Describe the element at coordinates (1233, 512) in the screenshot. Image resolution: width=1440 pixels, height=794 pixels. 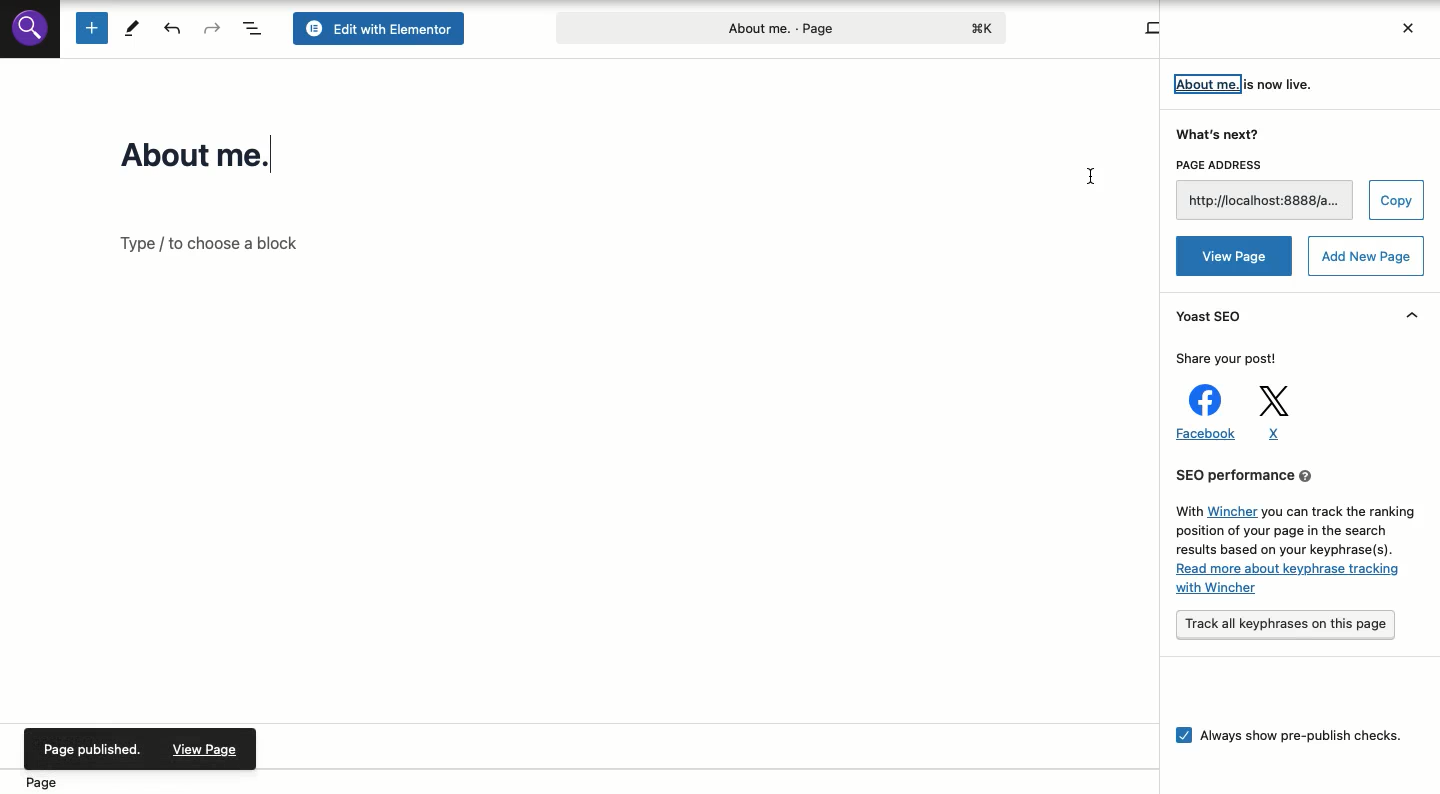
I see `Wincher` at that location.